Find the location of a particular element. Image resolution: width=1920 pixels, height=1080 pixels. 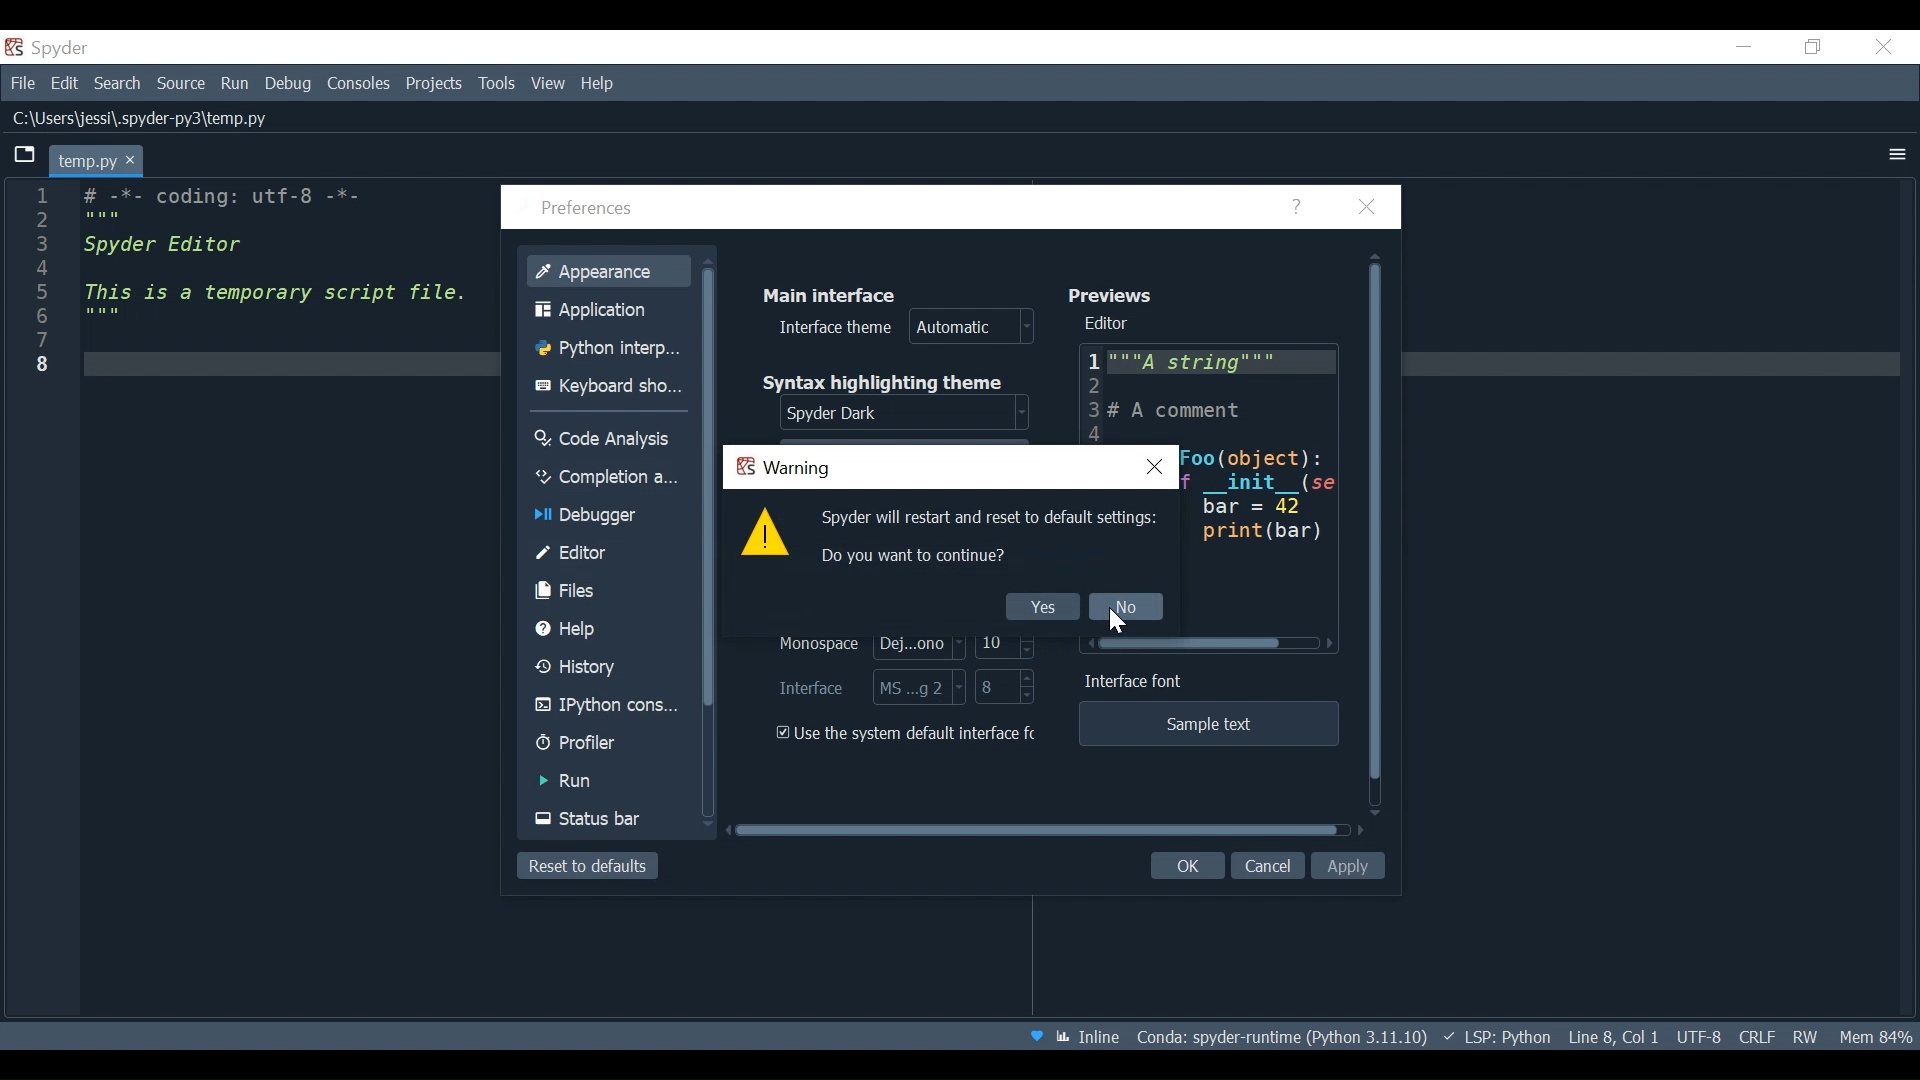

line numbers is located at coordinates (40, 284).